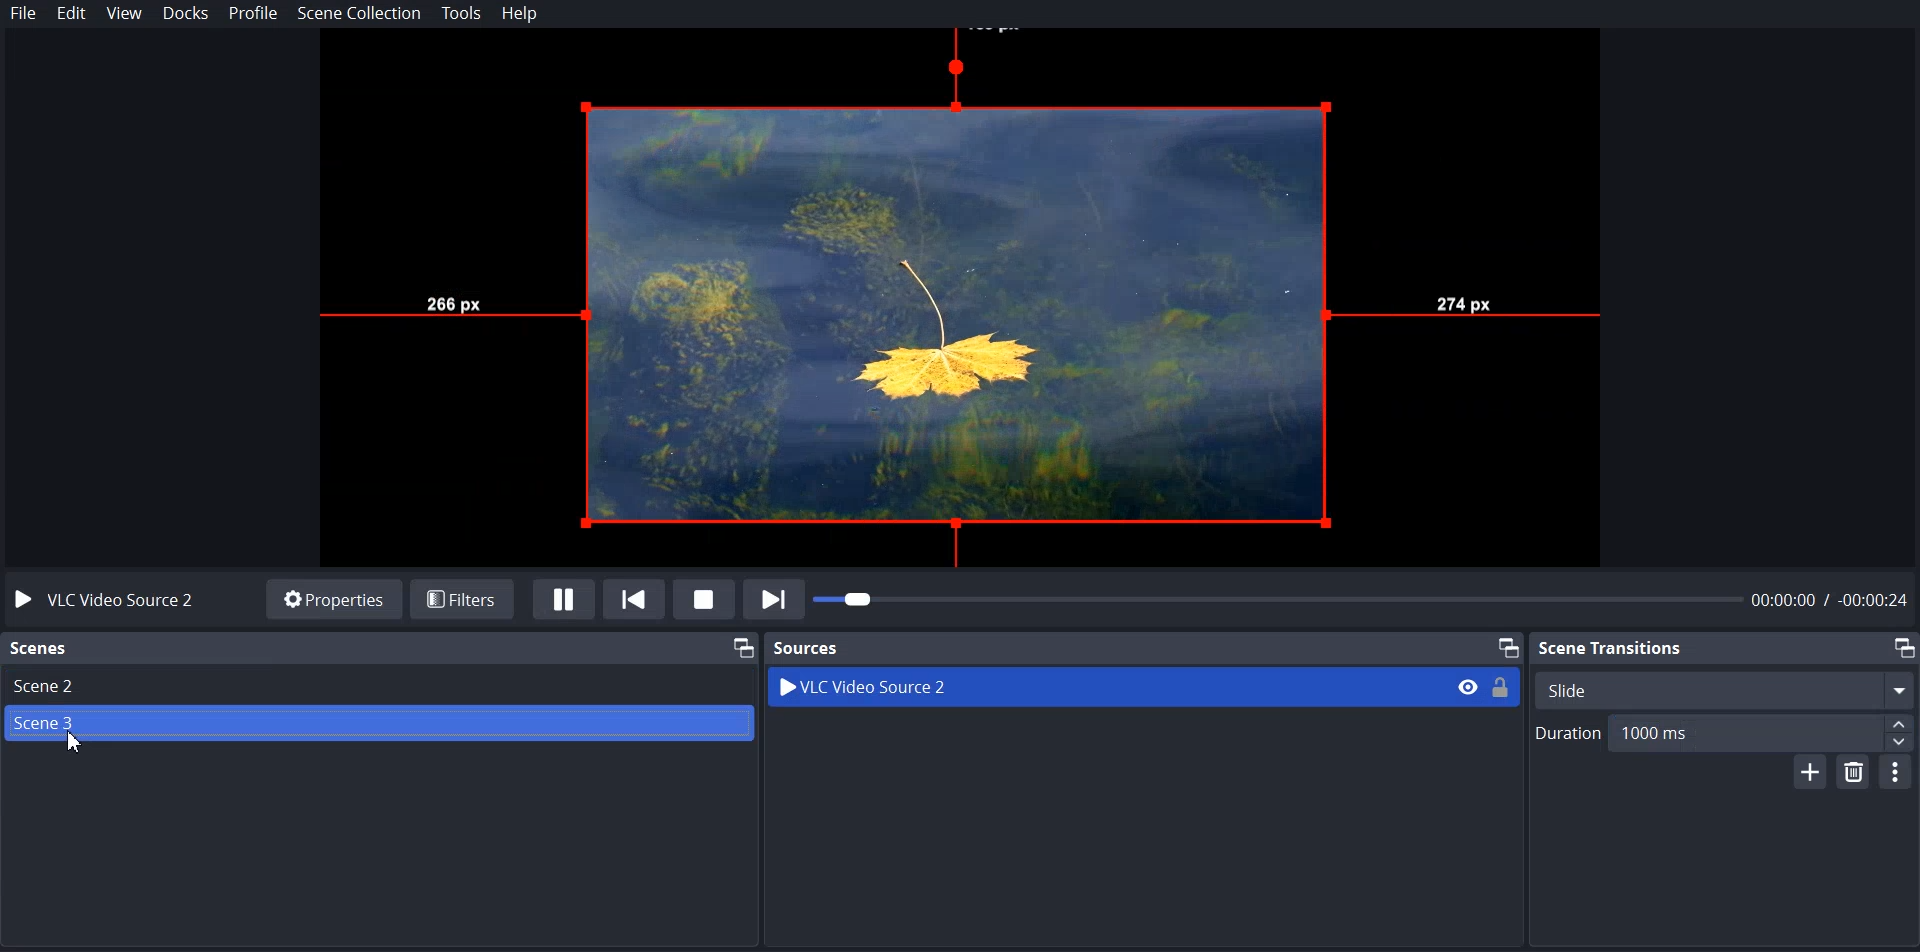 This screenshot has width=1920, height=952. I want to click on Configurable Transition Properties, so click(1896, 771).